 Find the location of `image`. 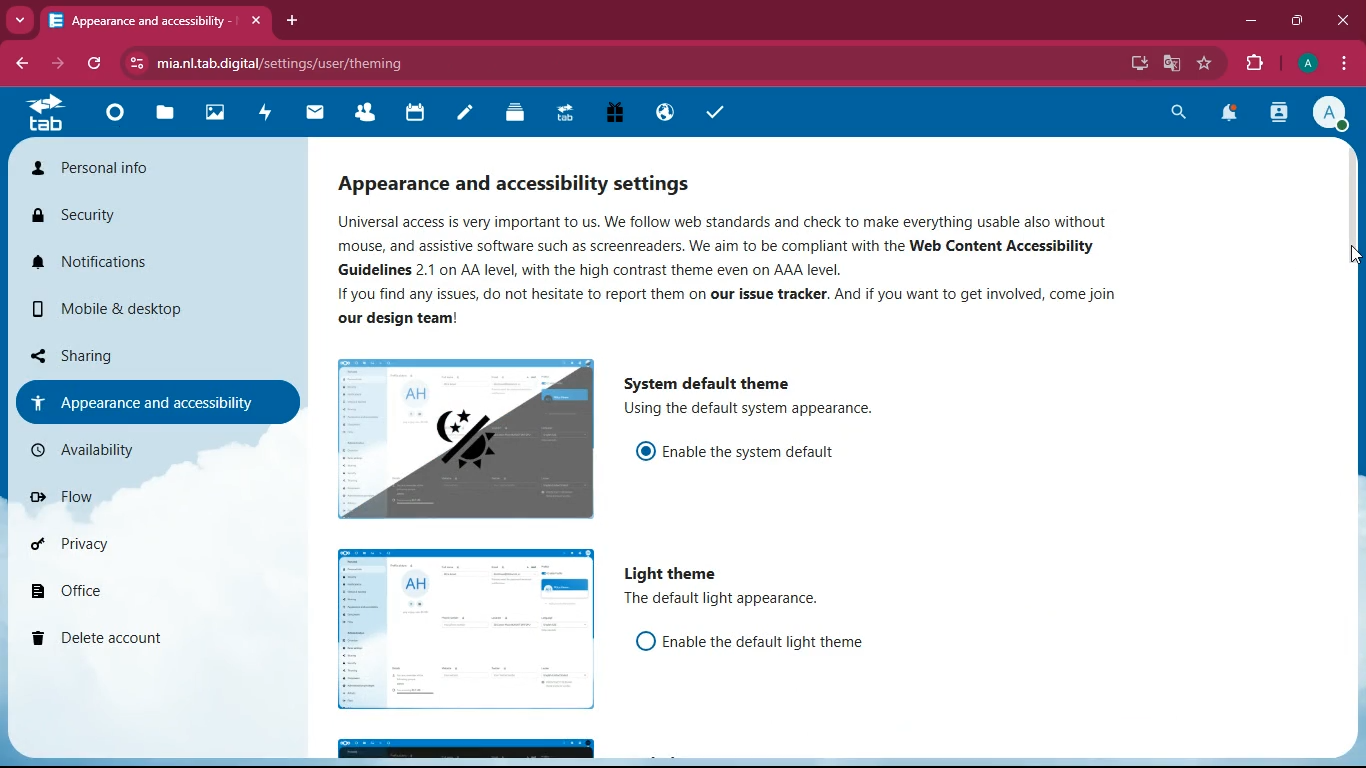

image is located at coordinates (467, 439).